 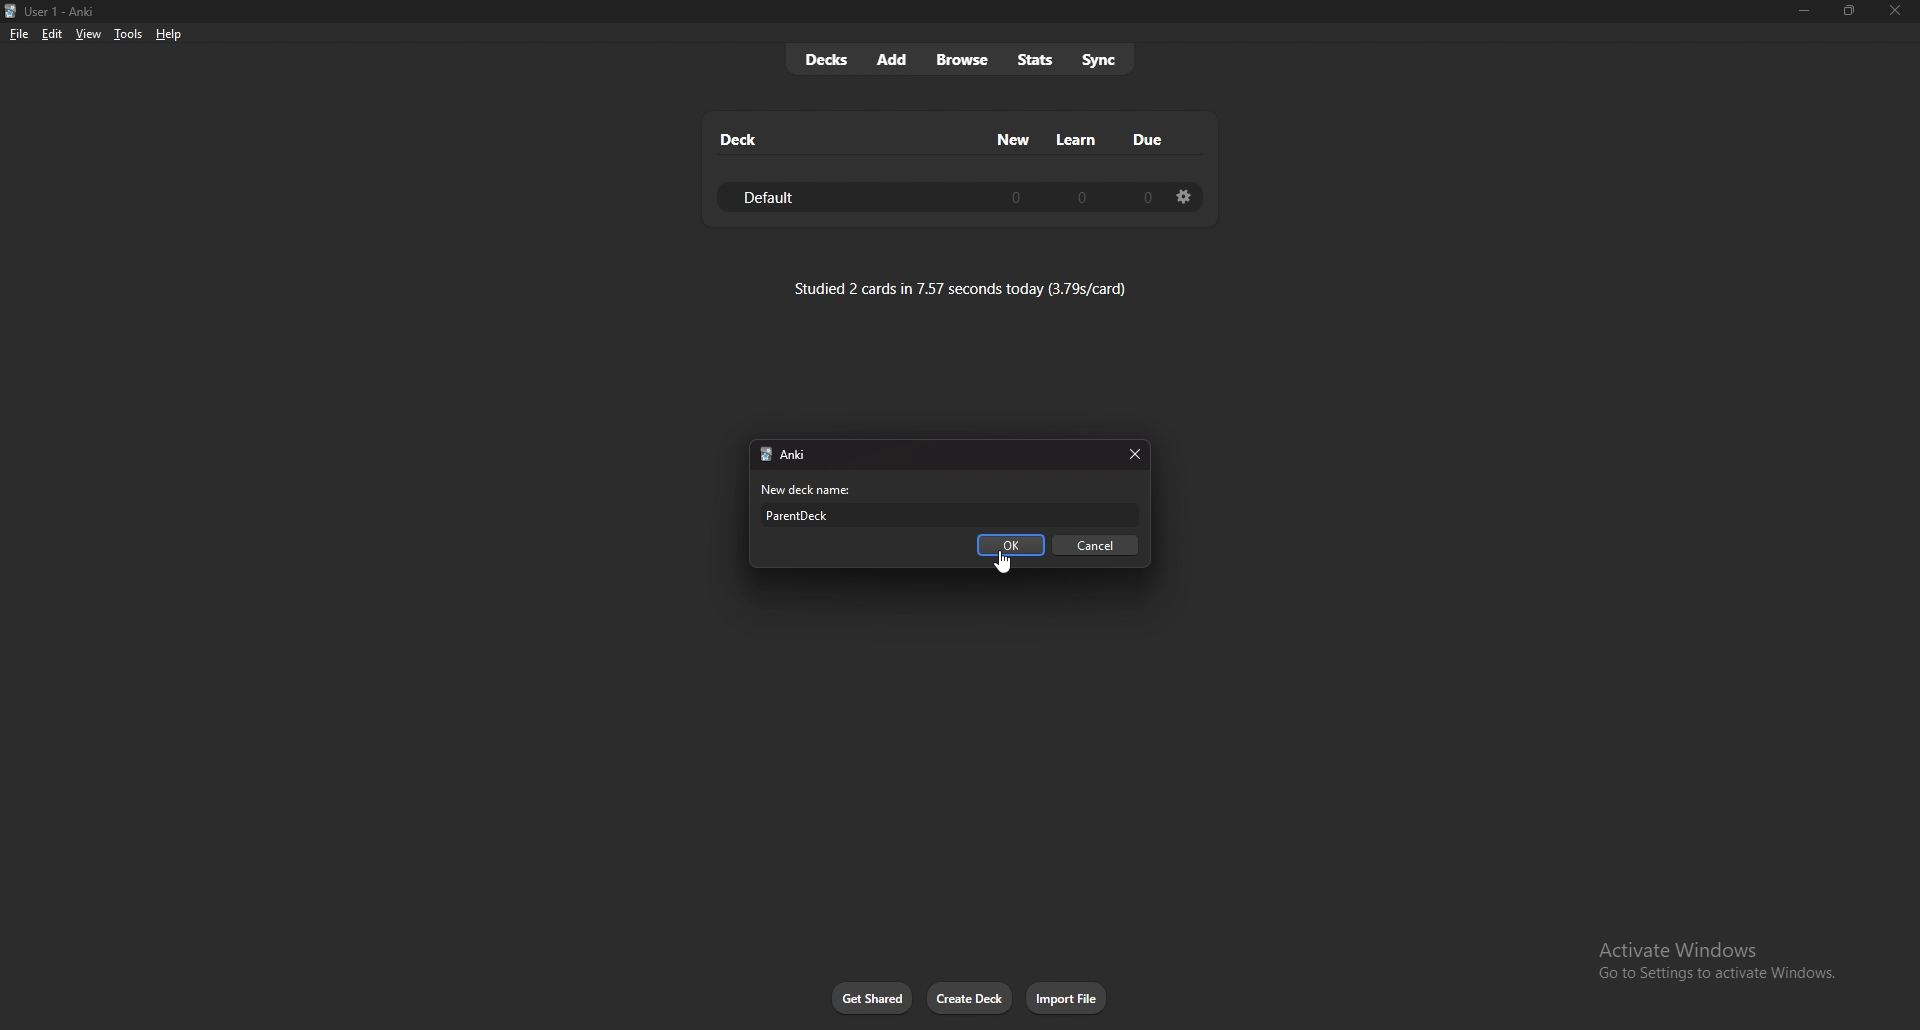 What do you see at coordinates (1145, 197) in the screenshot?
I see `0` at bounding box center [1145, 197].